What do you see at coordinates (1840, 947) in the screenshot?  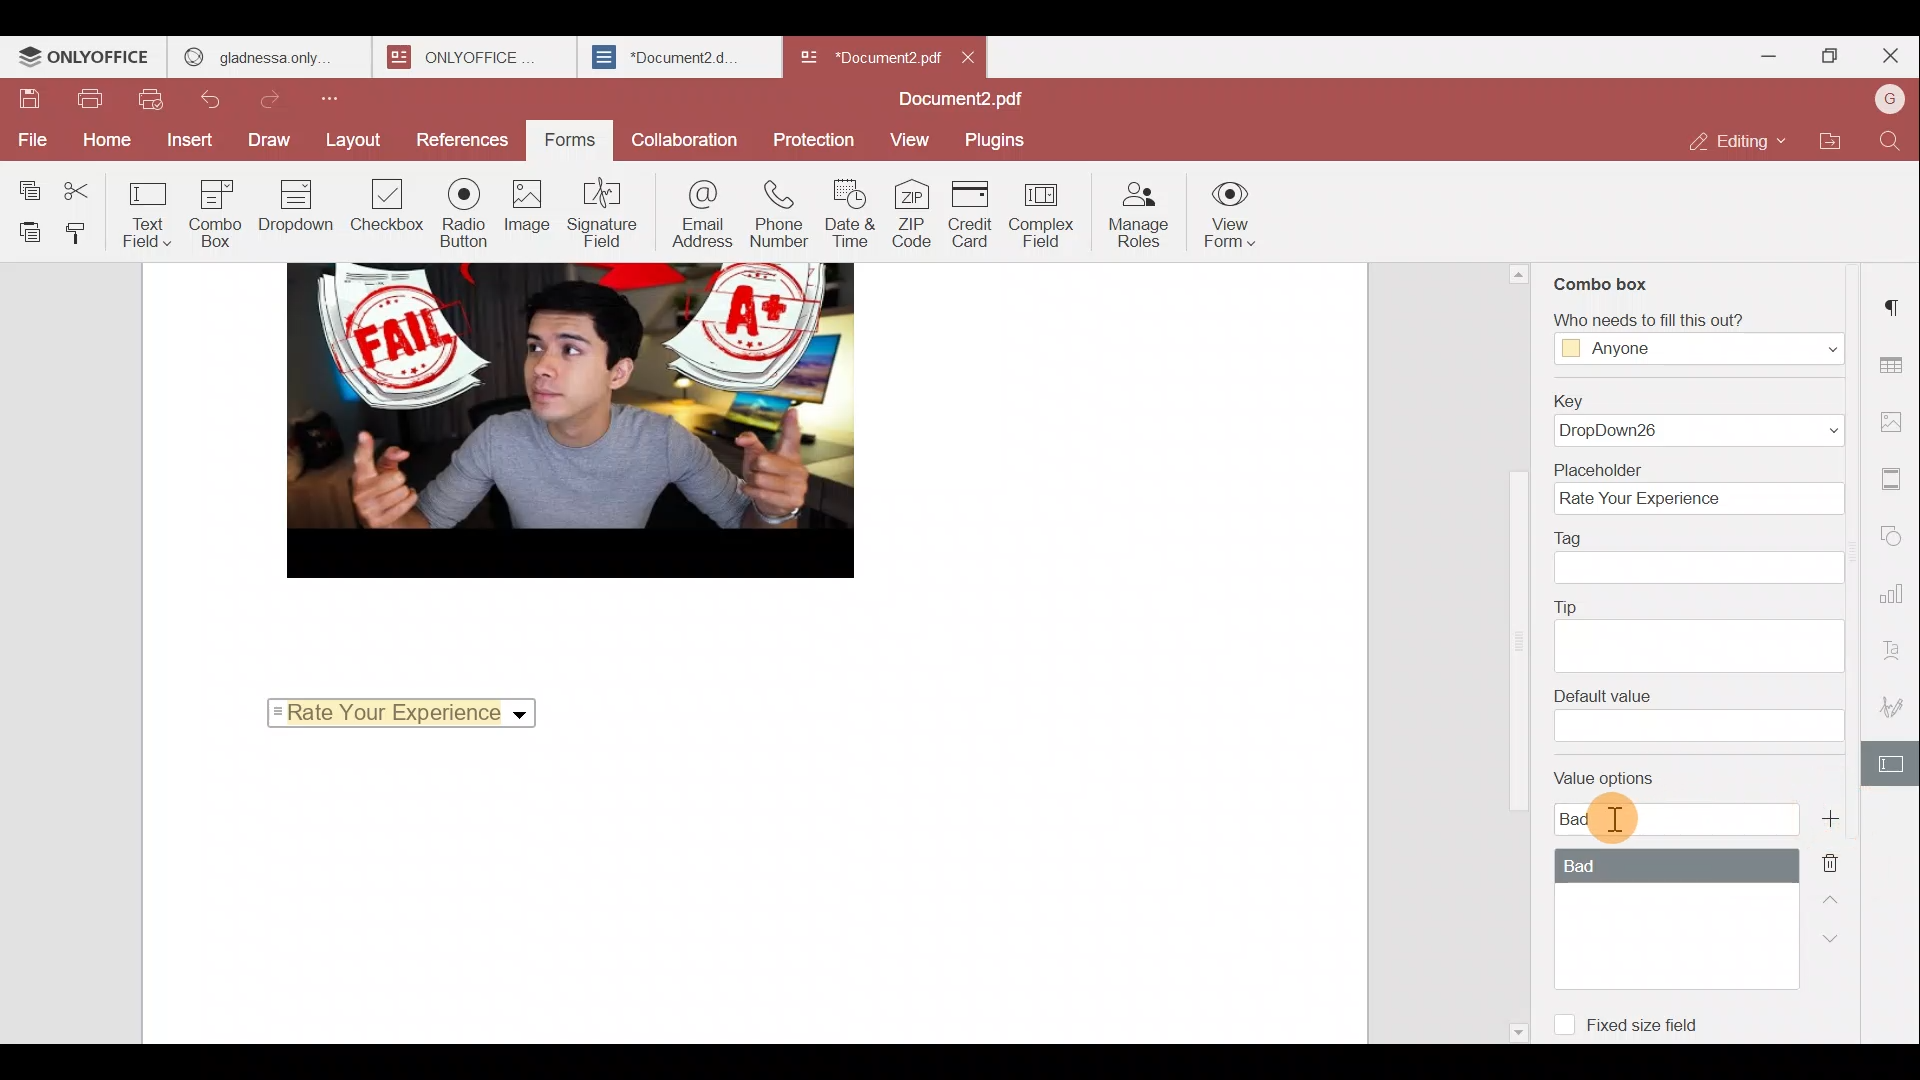 I see `Down` at bounding box center [1840, 947].